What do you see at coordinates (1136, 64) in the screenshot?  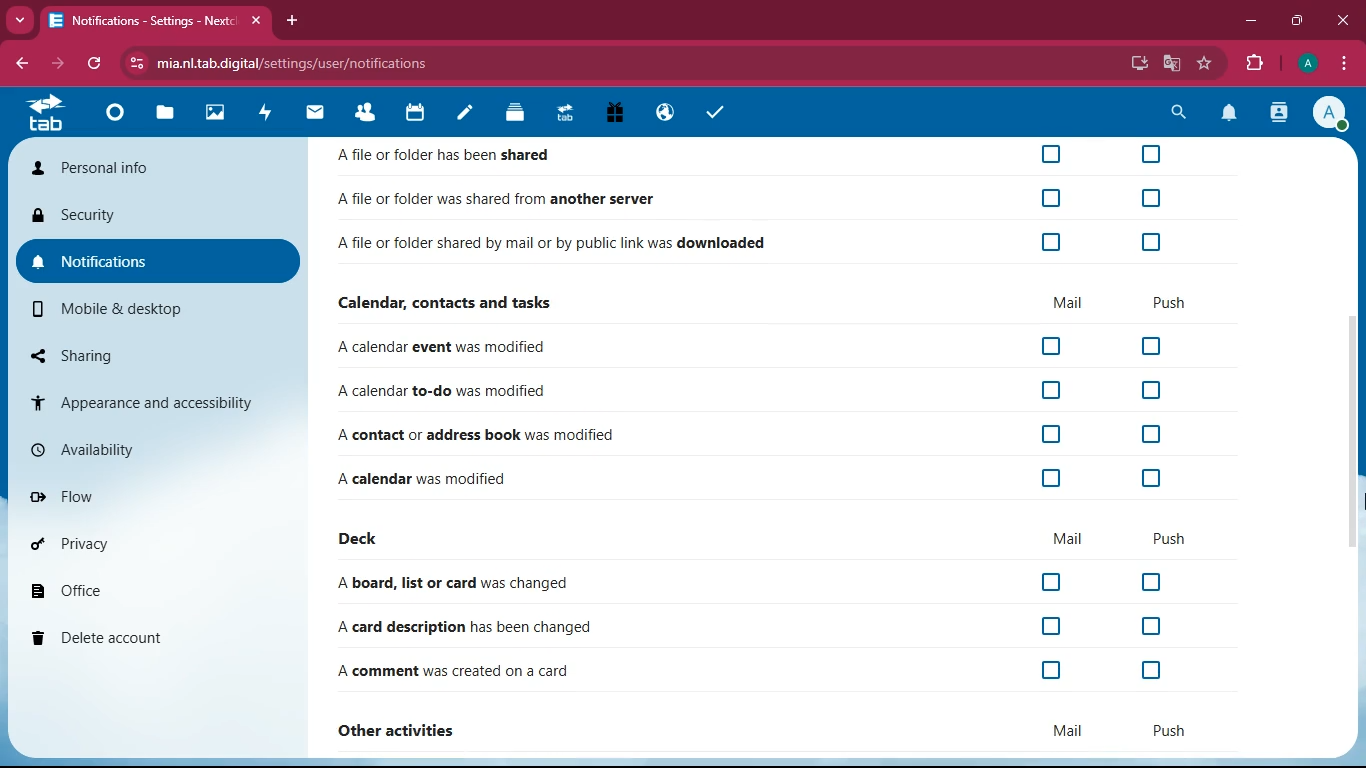 I see `desktop` at bounding box center [1136, 64].